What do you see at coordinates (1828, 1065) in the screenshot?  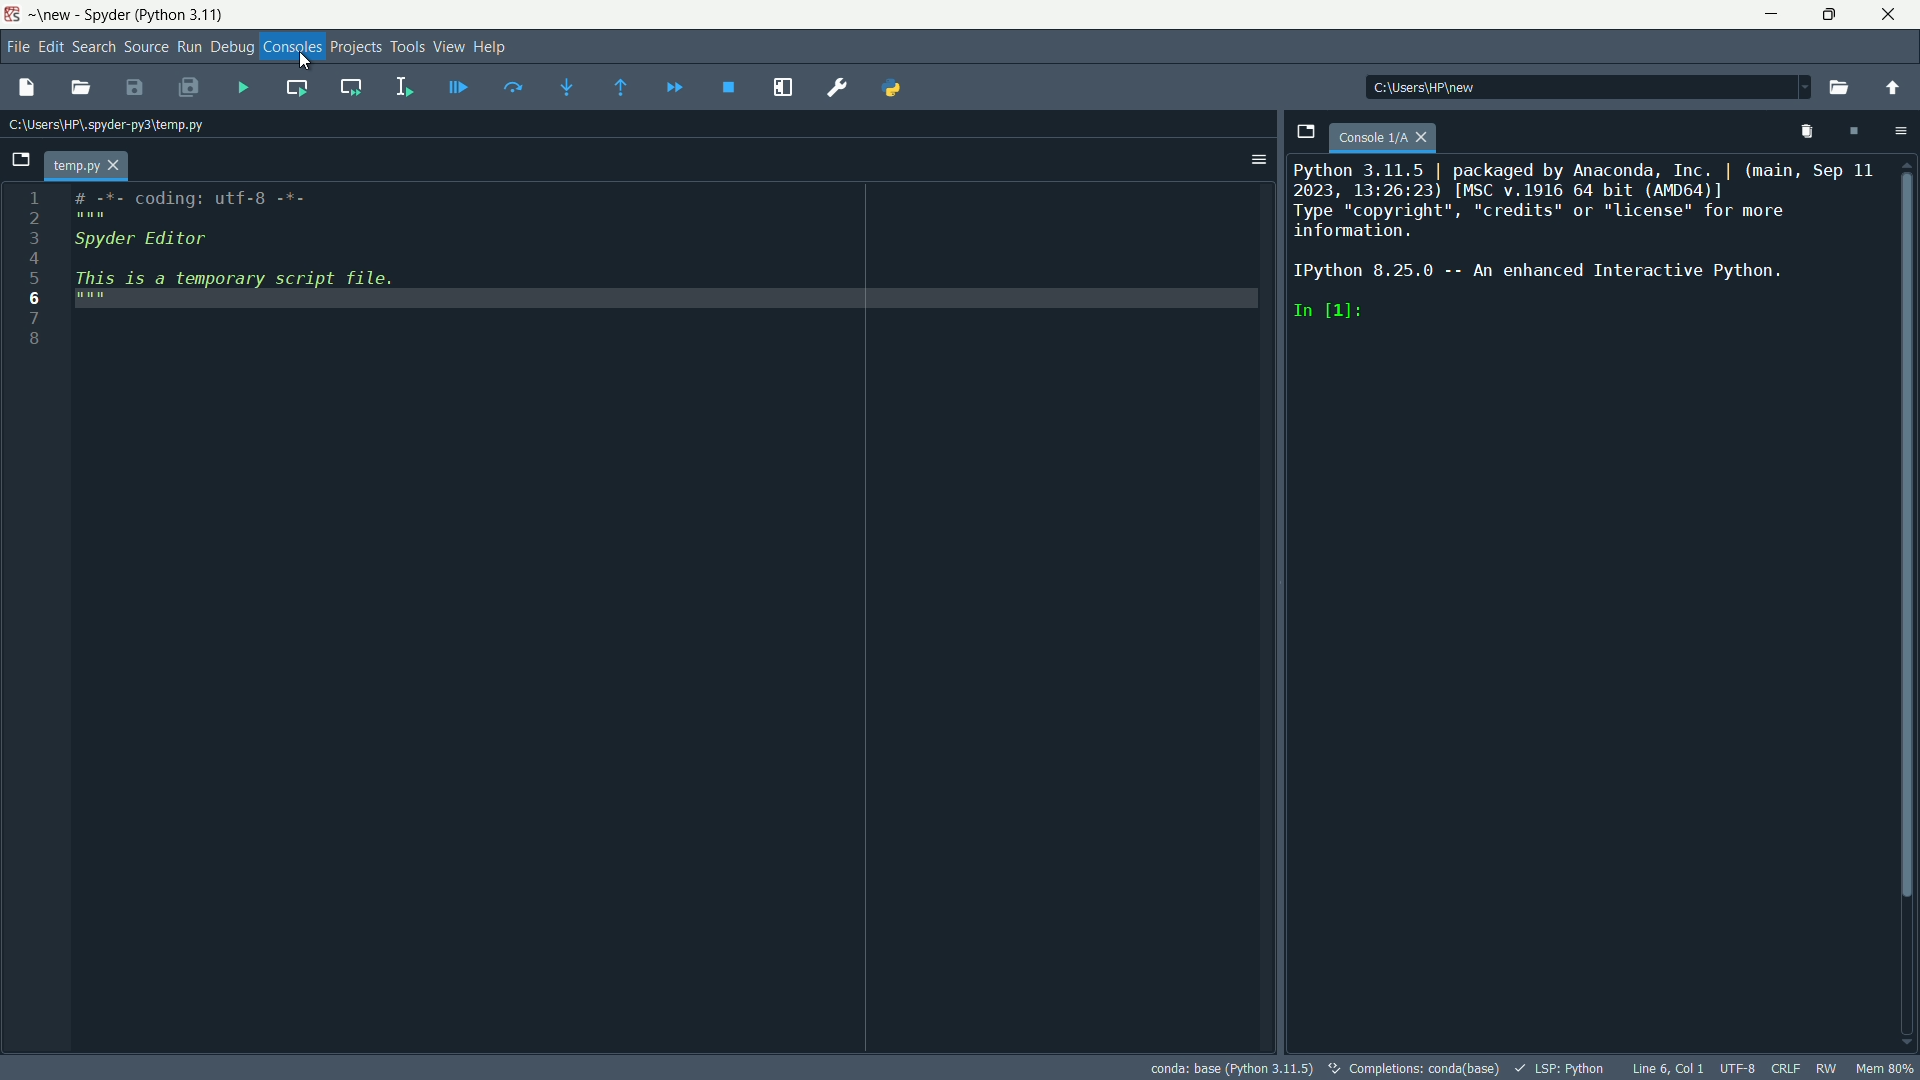 I see `rw` at bounding box center [1828, 1065].